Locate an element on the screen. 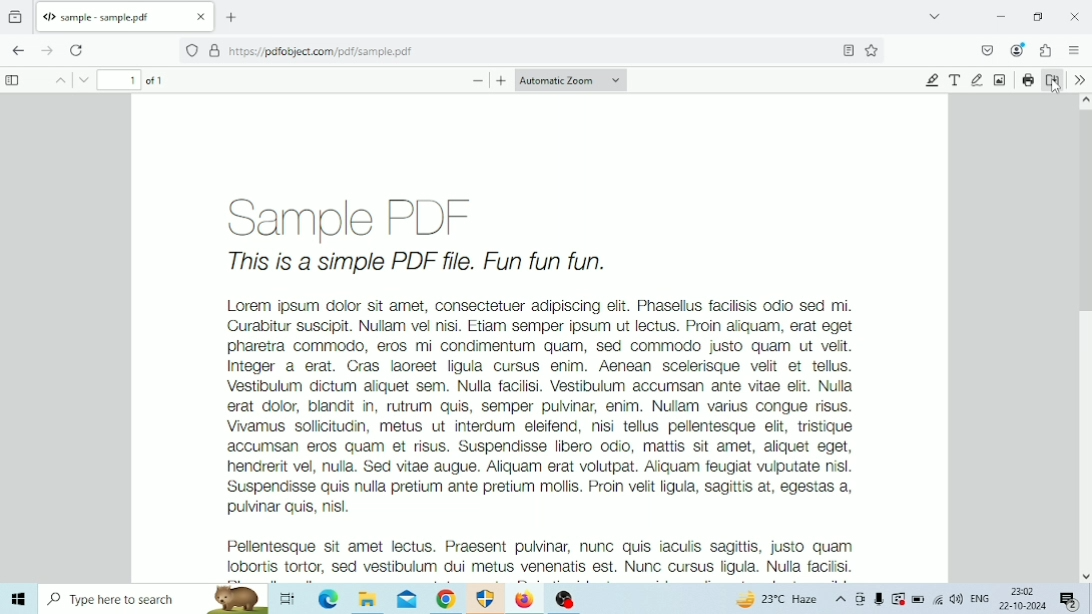 This screenshot has height=614, width=1092. Go back one page is located at coordinates (19, 51).